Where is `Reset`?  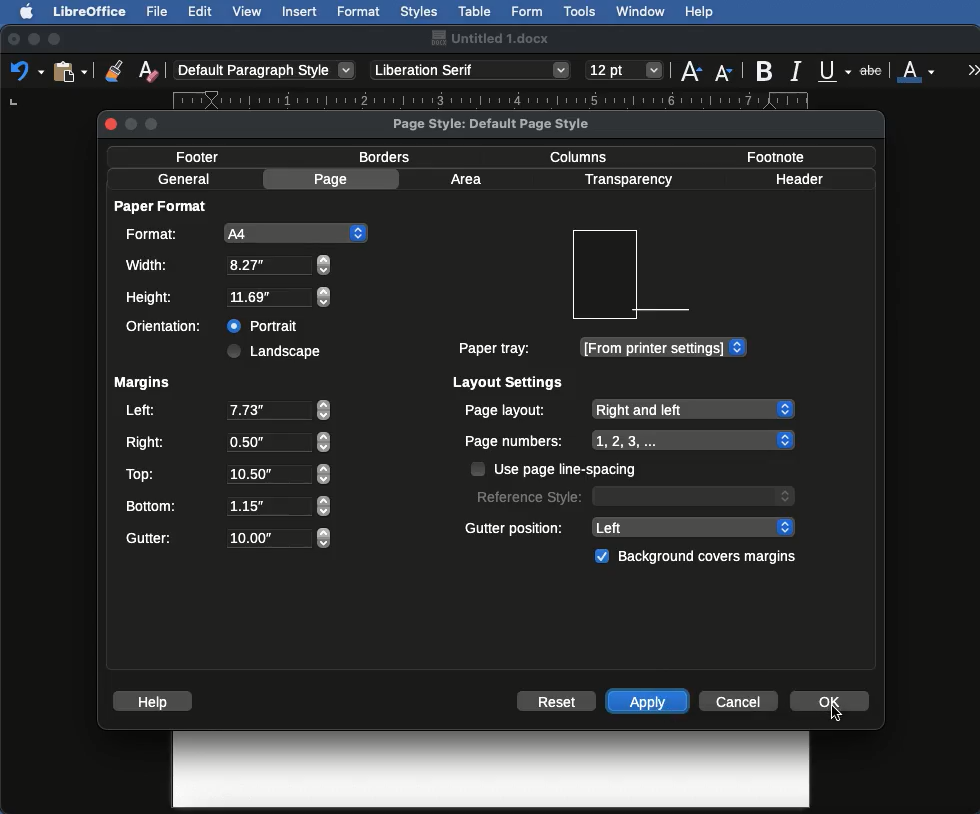
Reset is located at coordinates (557, 703).